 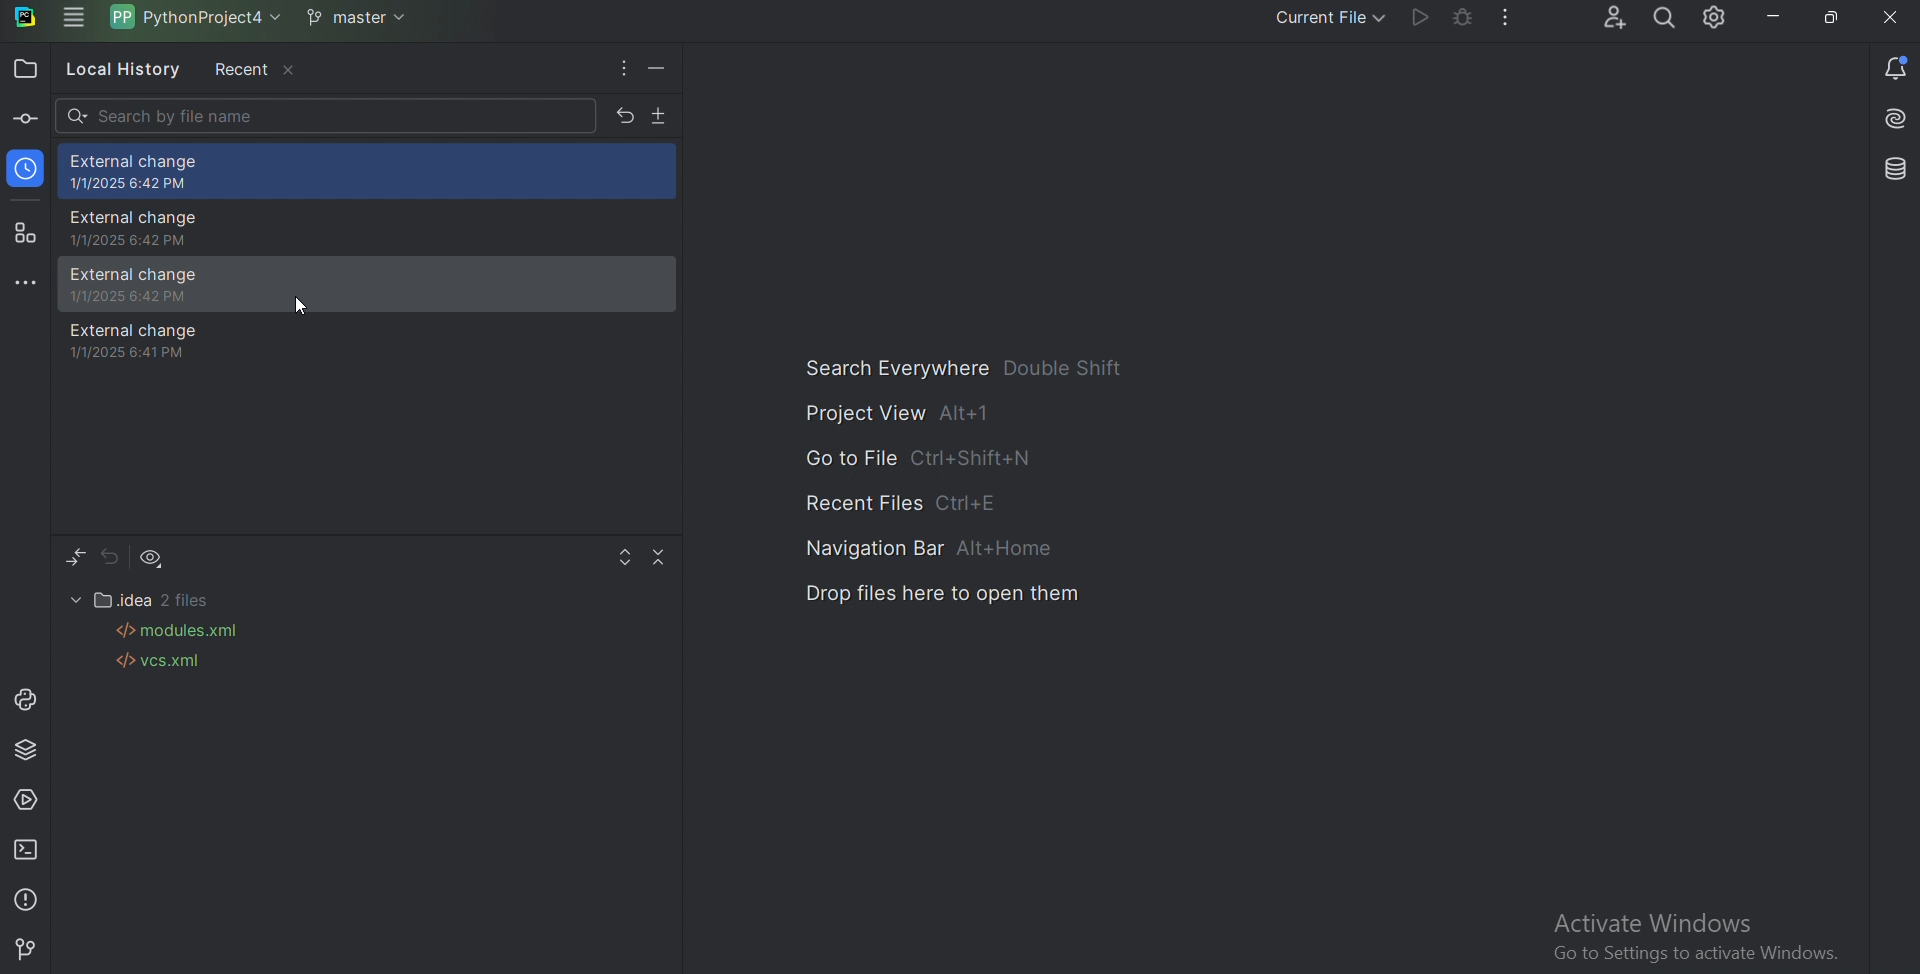 I want to click on Commit, so click(x=23, y=119).